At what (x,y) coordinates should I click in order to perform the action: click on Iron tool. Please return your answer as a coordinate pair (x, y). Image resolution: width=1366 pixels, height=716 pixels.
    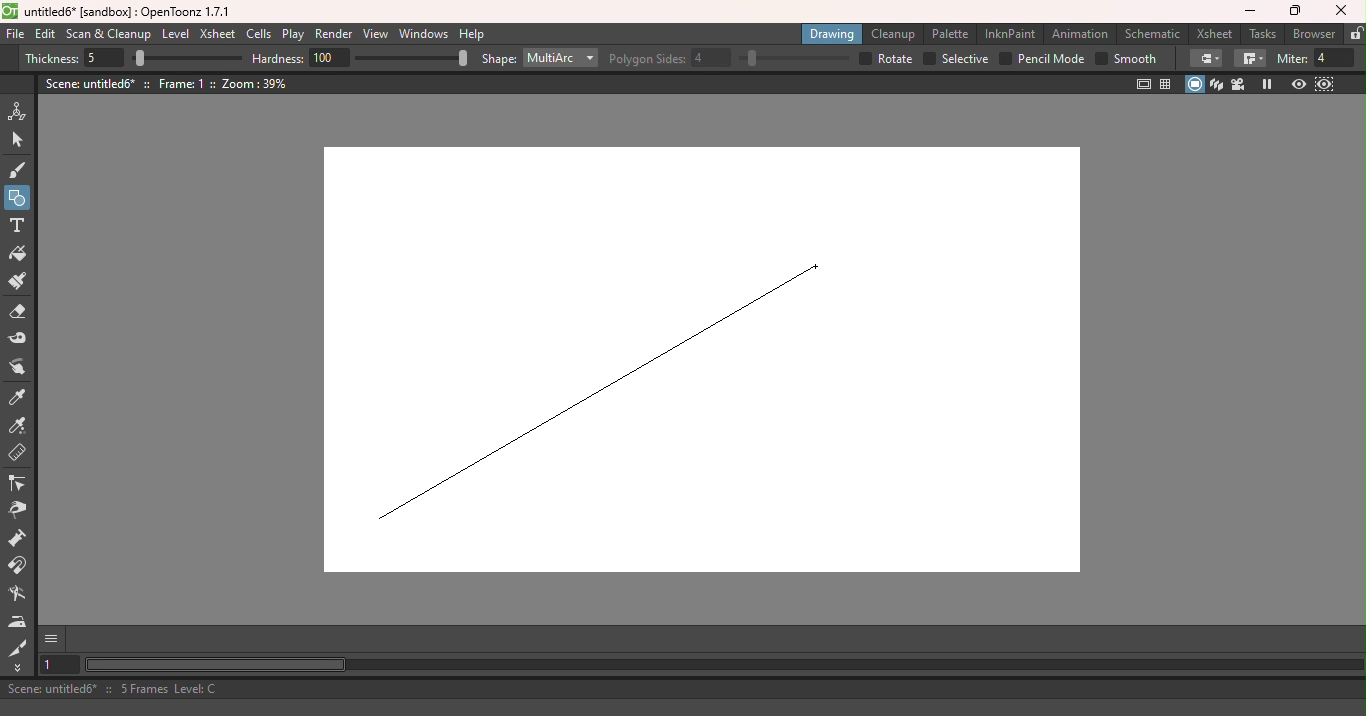
    Looking at the image, I should click on (18, 623).